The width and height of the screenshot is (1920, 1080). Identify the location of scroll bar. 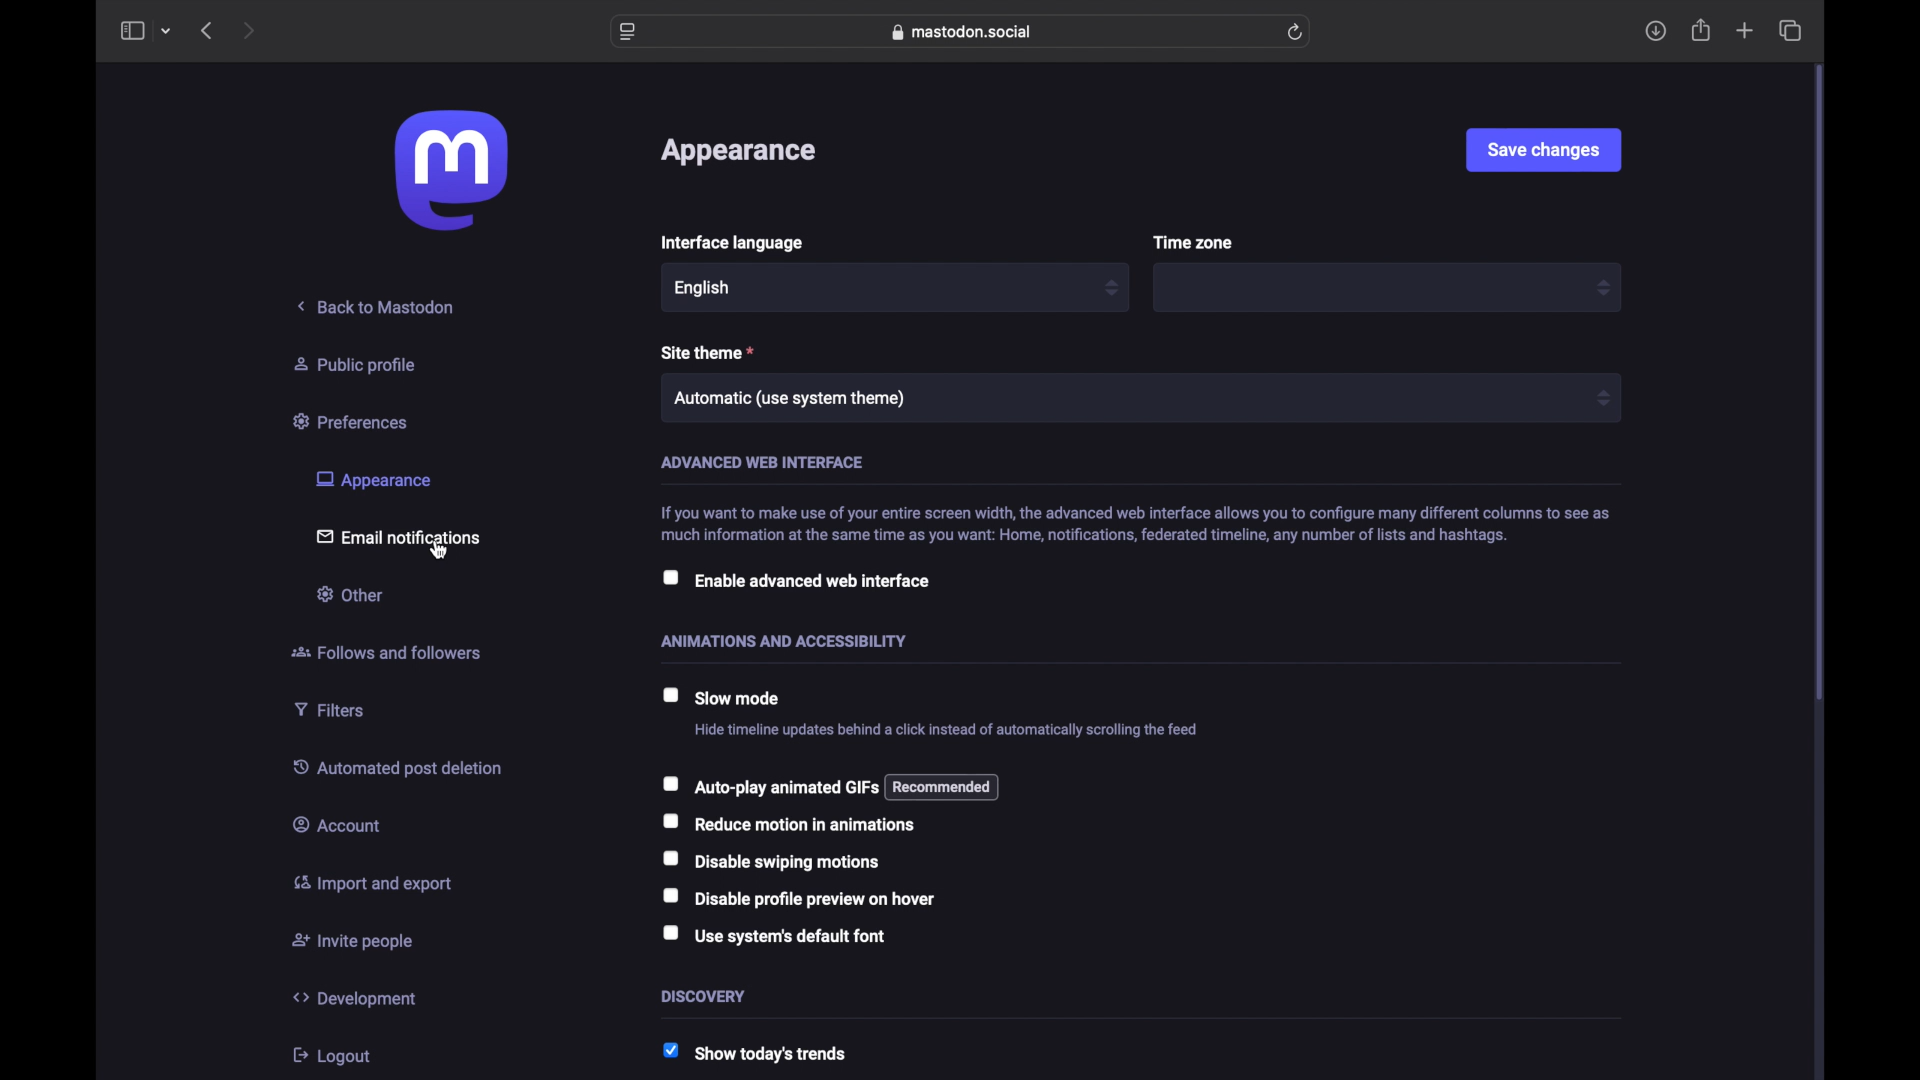
(1819, 384).